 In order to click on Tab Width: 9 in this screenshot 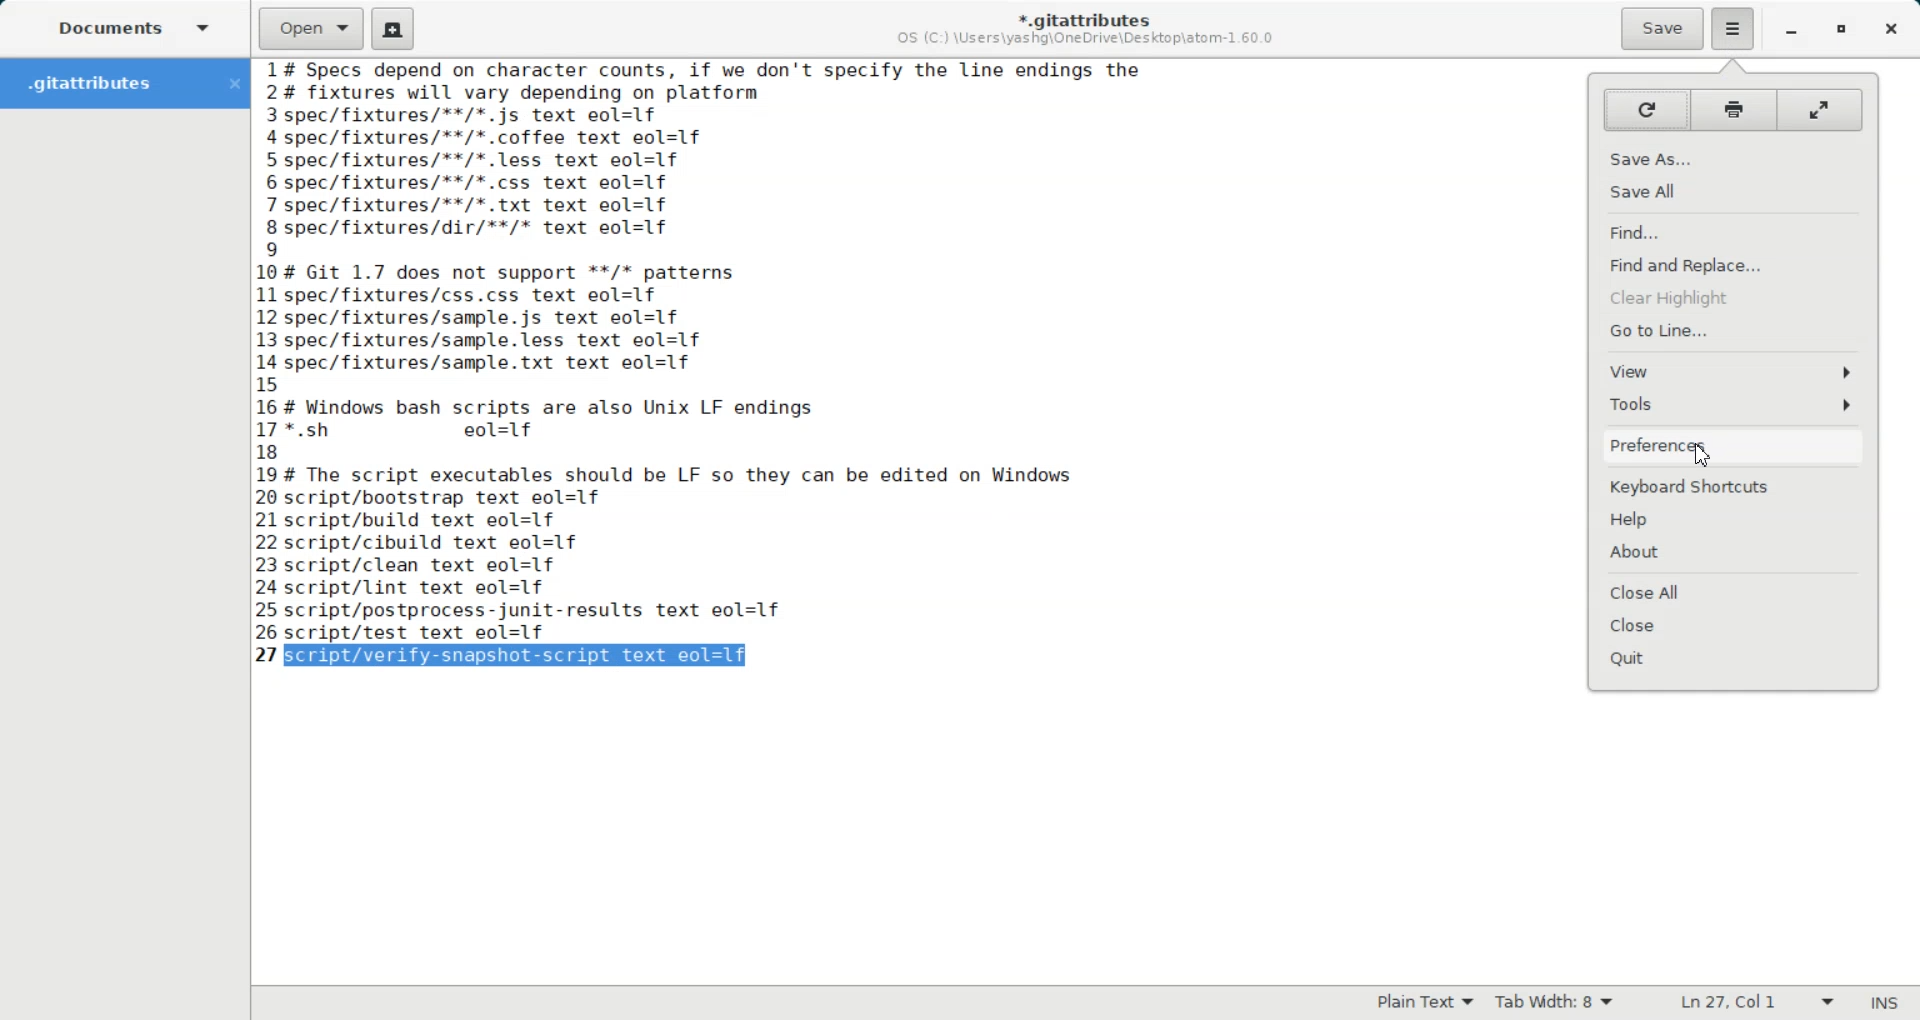, I will do `click(1556, 1003)`.